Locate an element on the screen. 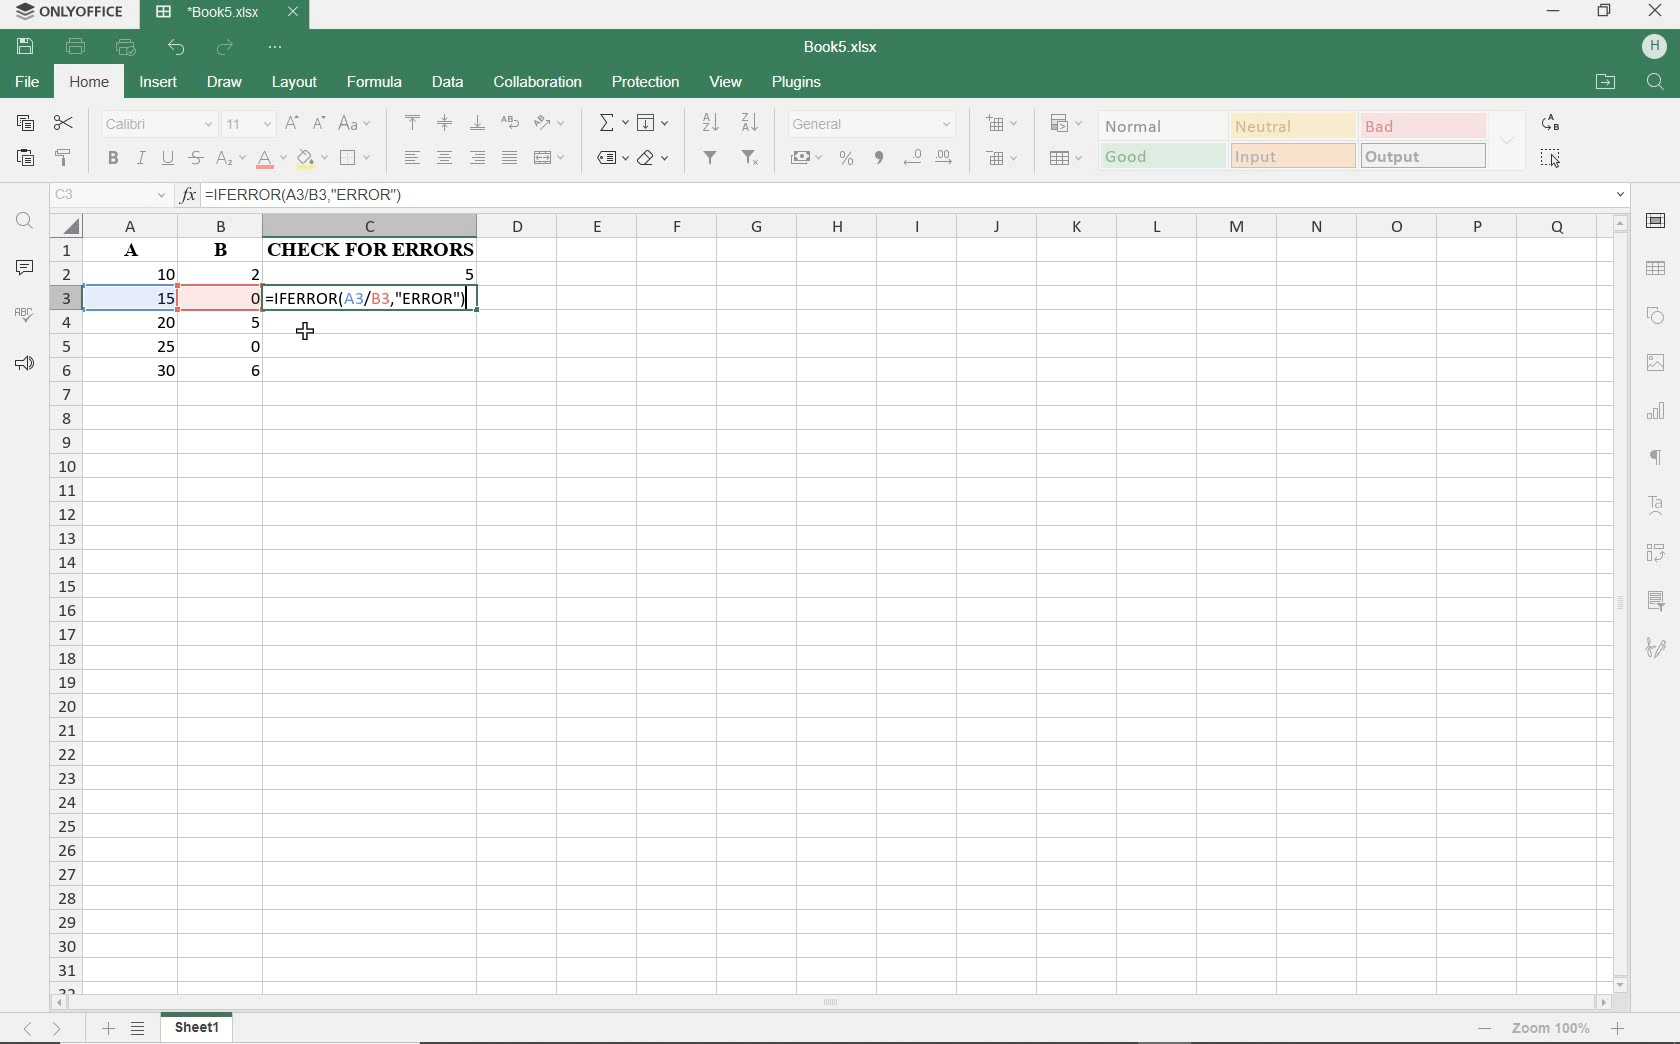 The width and height of the screenshot is (1680, 1044). COPY STYLE is located at coordinates (65, 158).